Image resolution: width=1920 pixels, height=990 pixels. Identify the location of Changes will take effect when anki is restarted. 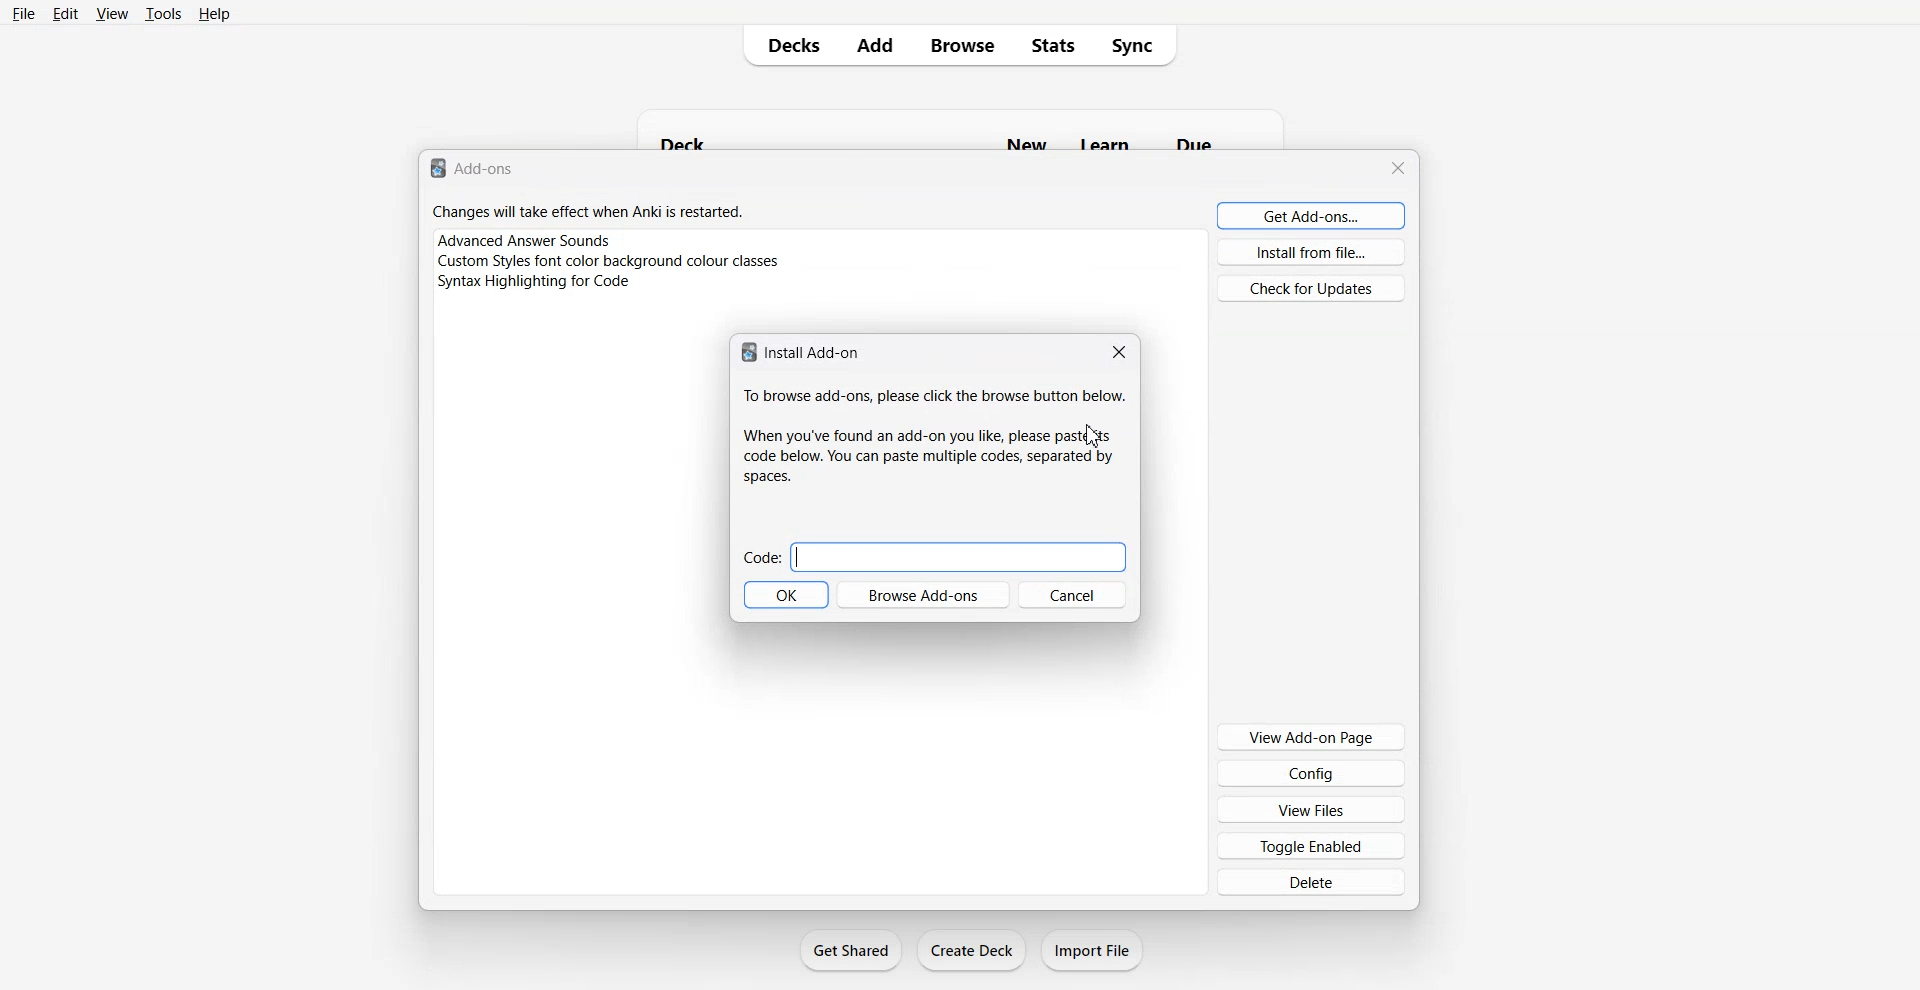
(588, 212).